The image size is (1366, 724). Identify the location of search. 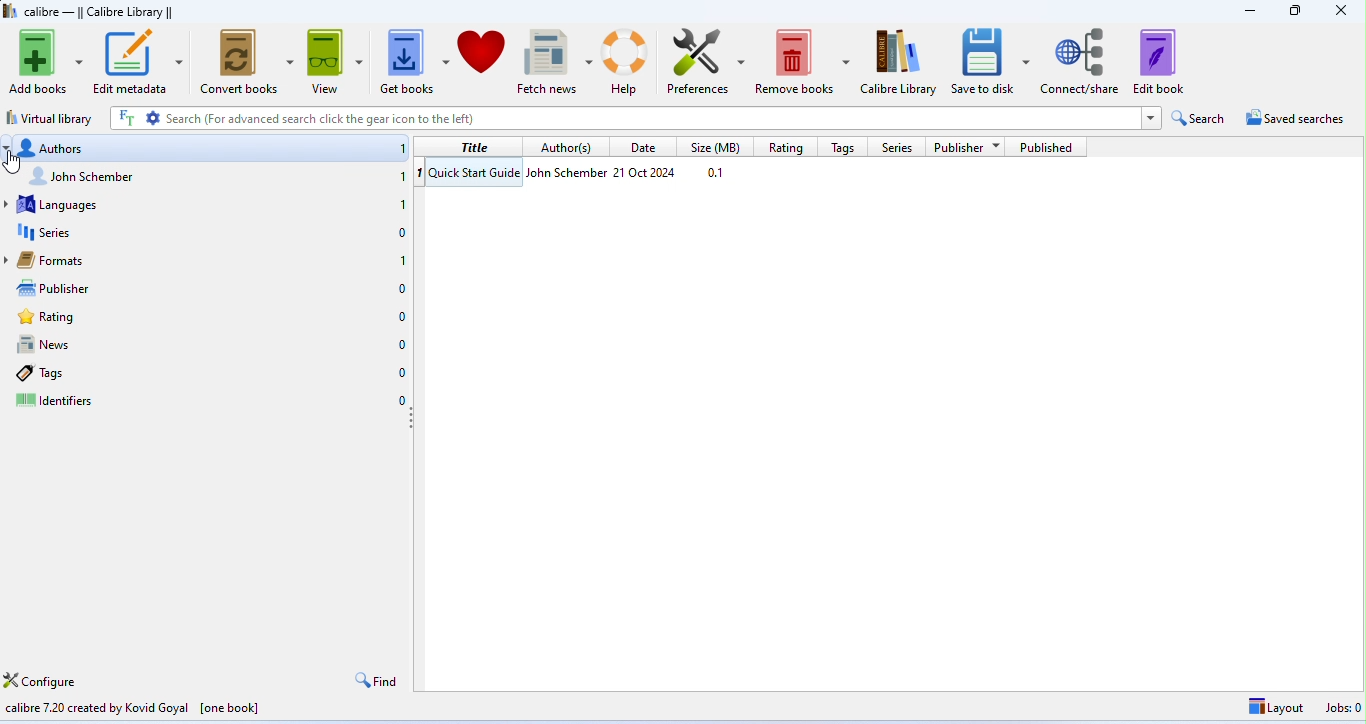
(1199, 118).